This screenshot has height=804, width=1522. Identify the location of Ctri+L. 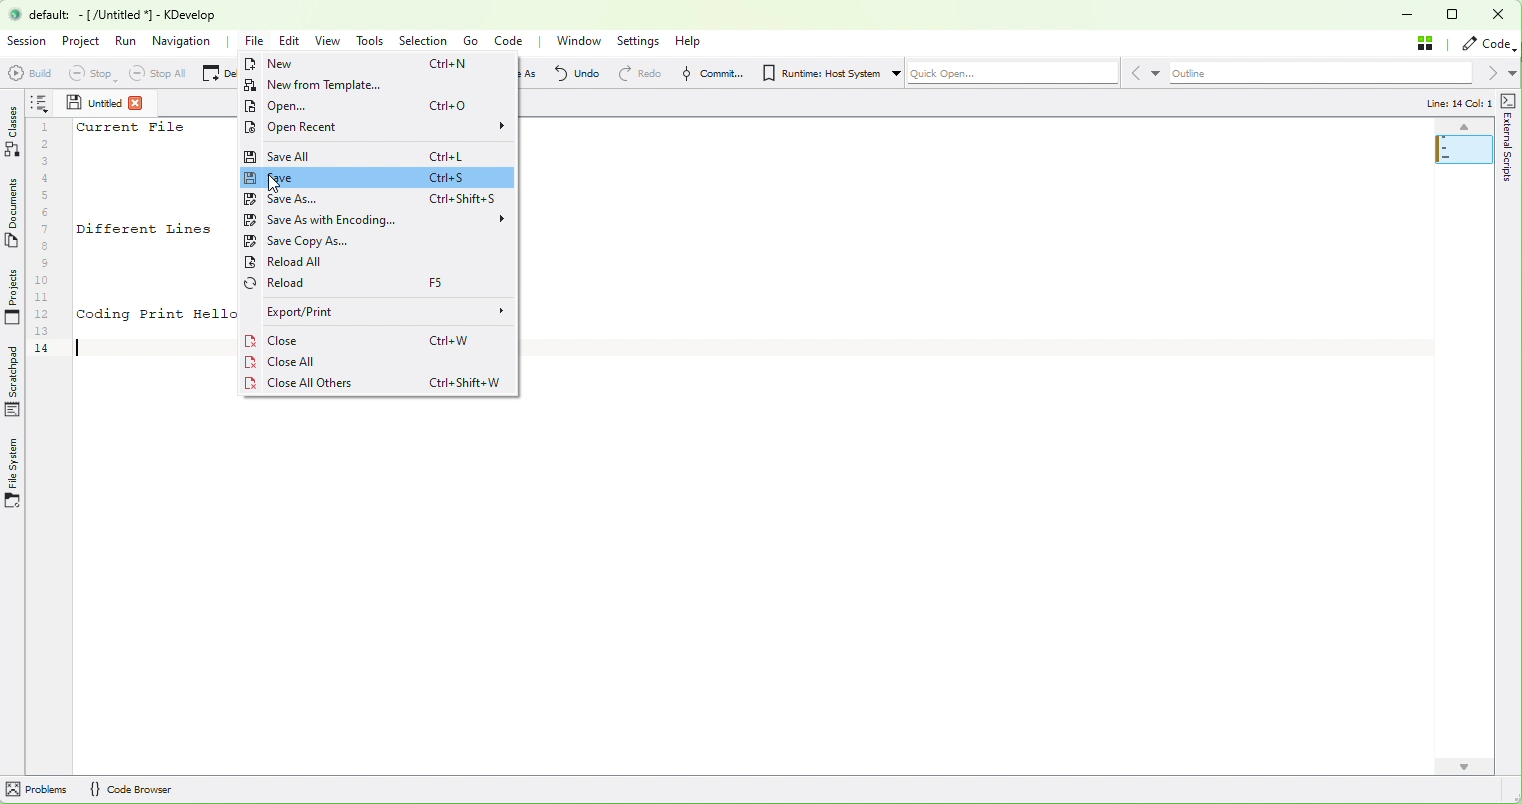
(449, 157).